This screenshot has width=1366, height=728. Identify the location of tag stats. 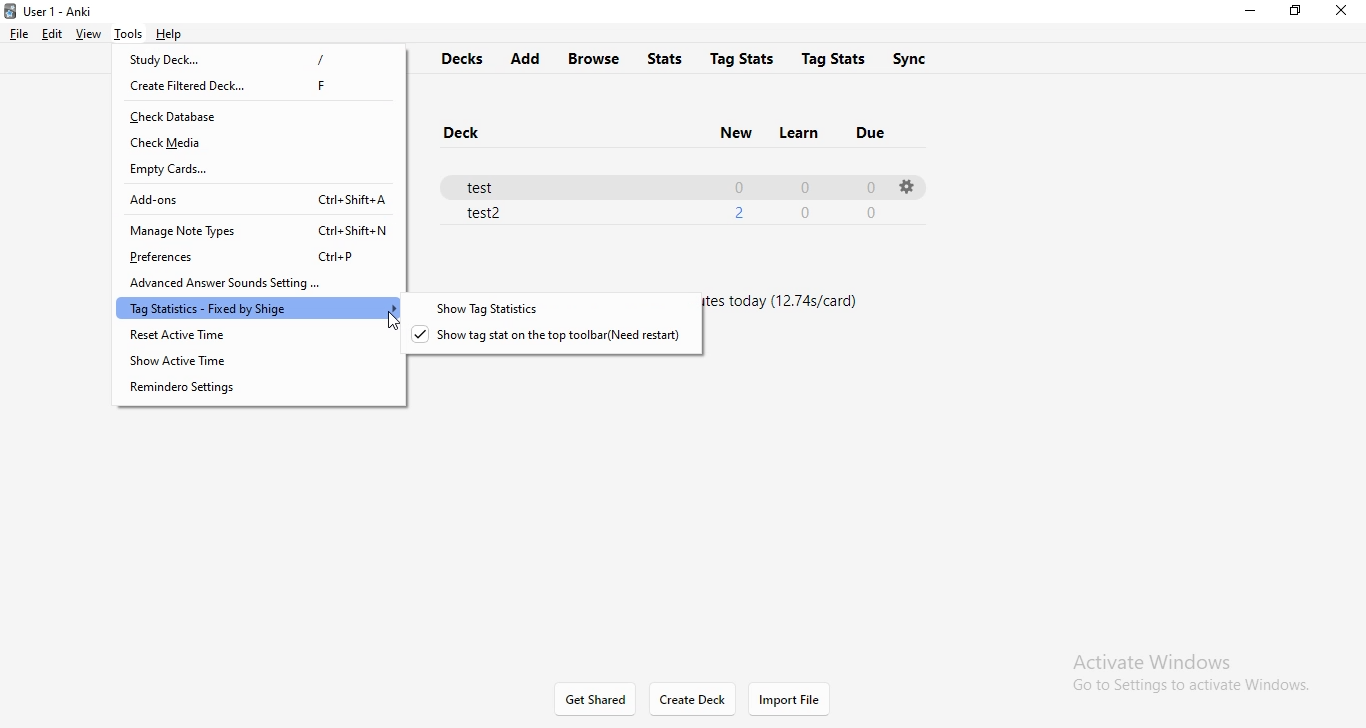
(836, 58).